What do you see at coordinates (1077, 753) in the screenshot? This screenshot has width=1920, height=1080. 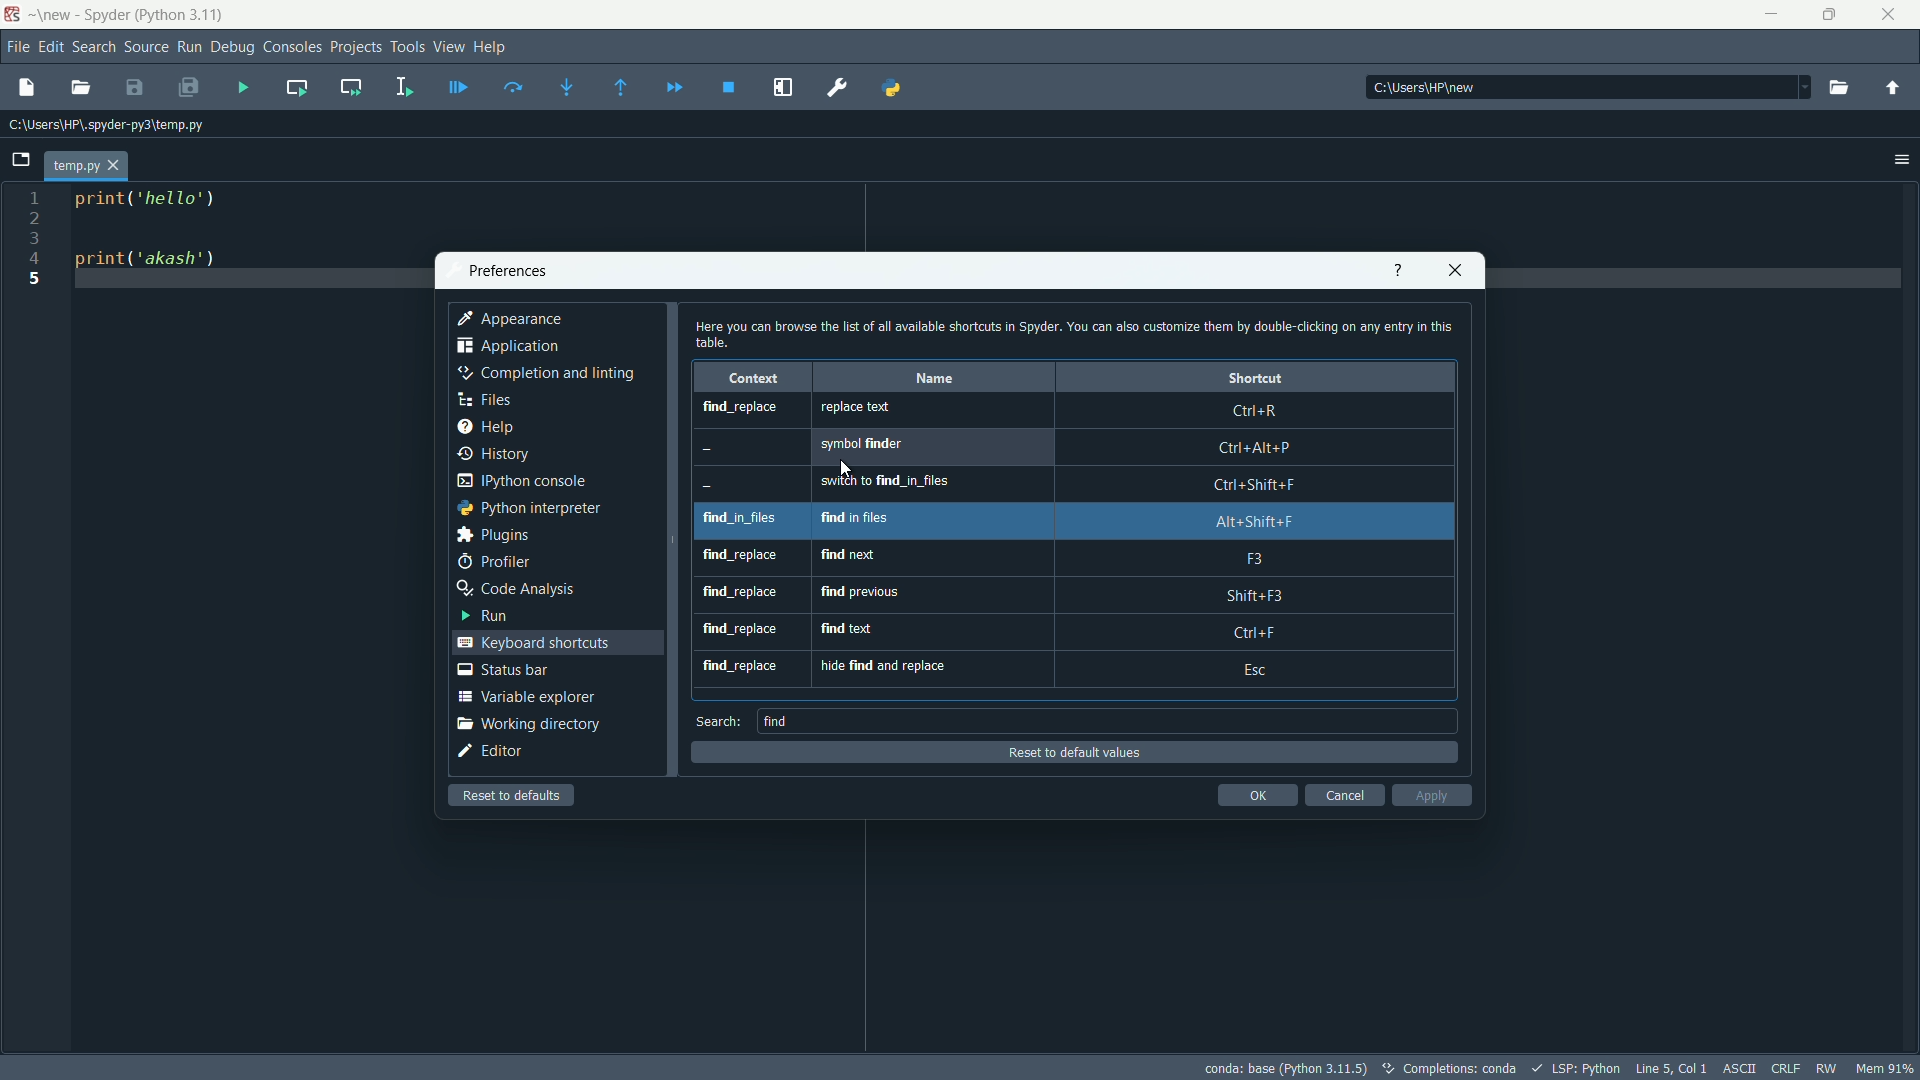 I see `reset to default values` at bounding box center [1077, 753].